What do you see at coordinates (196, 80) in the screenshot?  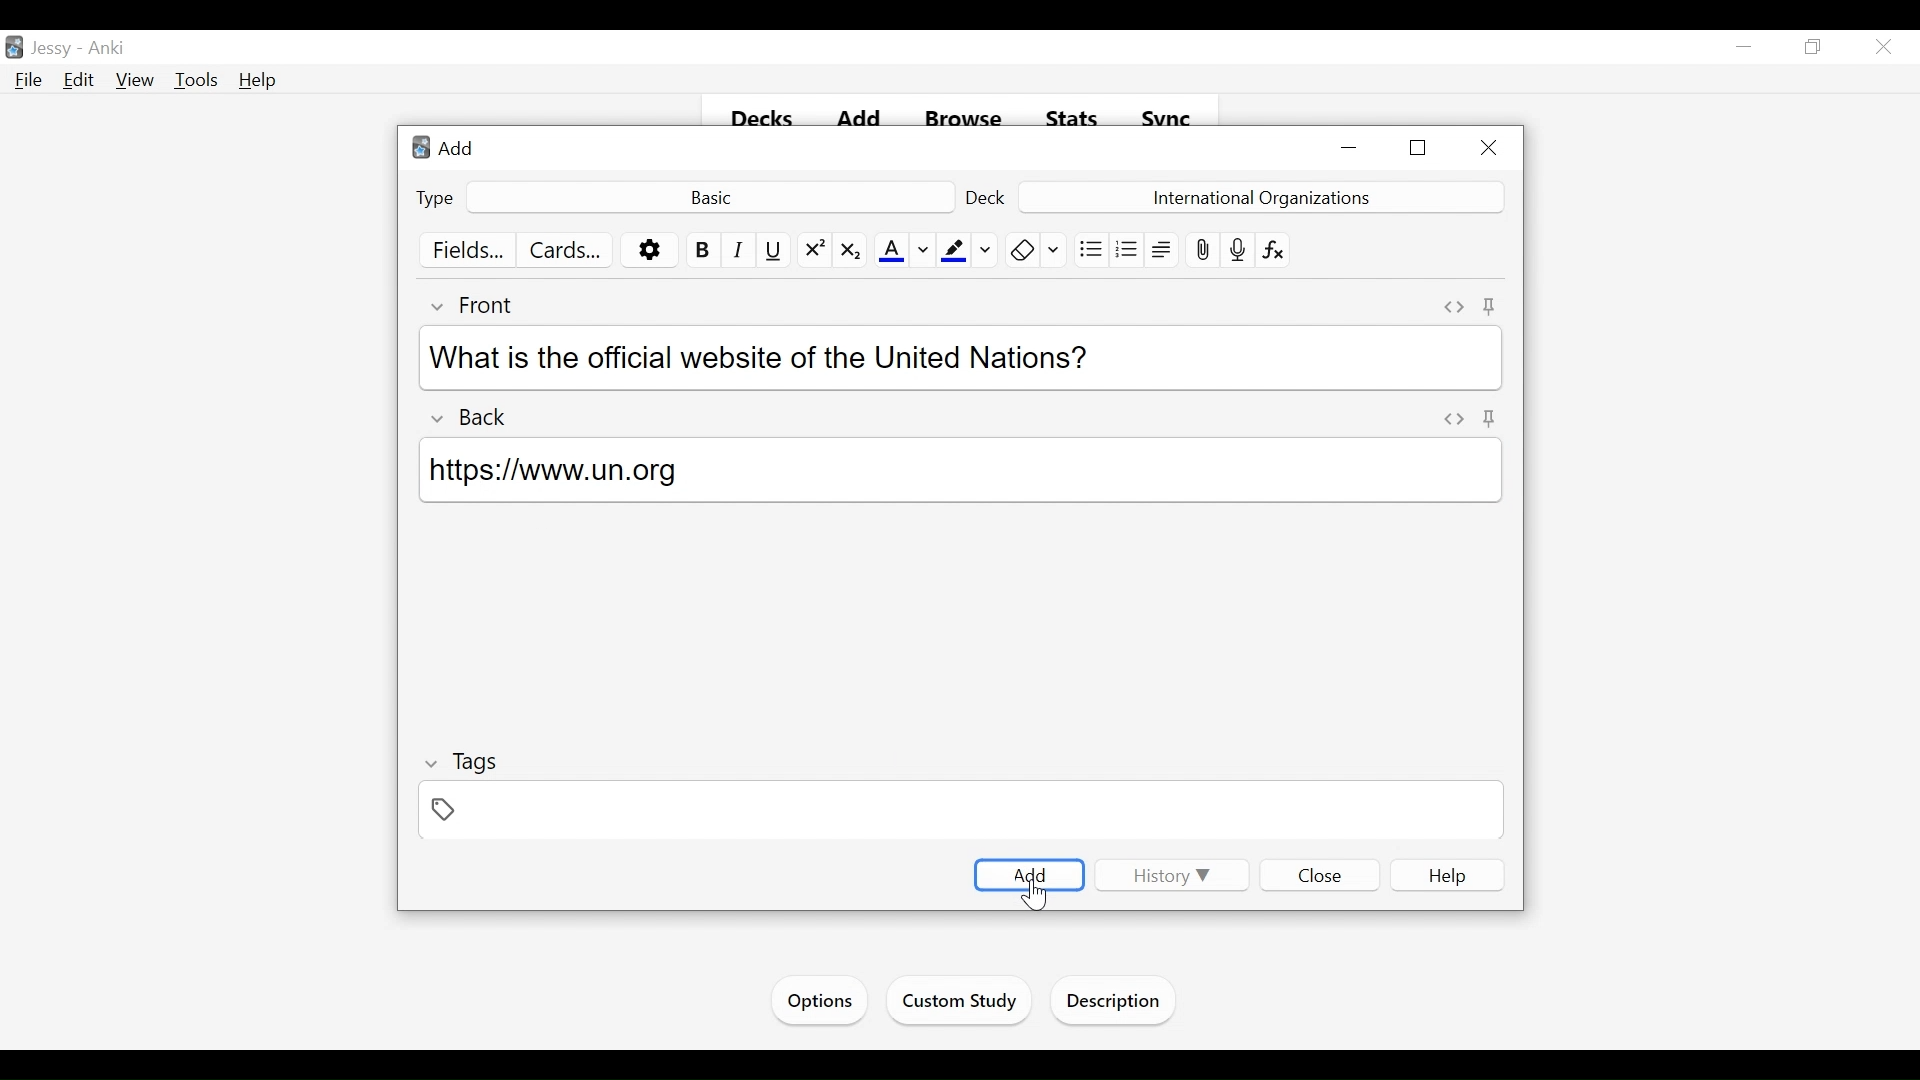 I see `Tools` at bounding box center [196, 80].